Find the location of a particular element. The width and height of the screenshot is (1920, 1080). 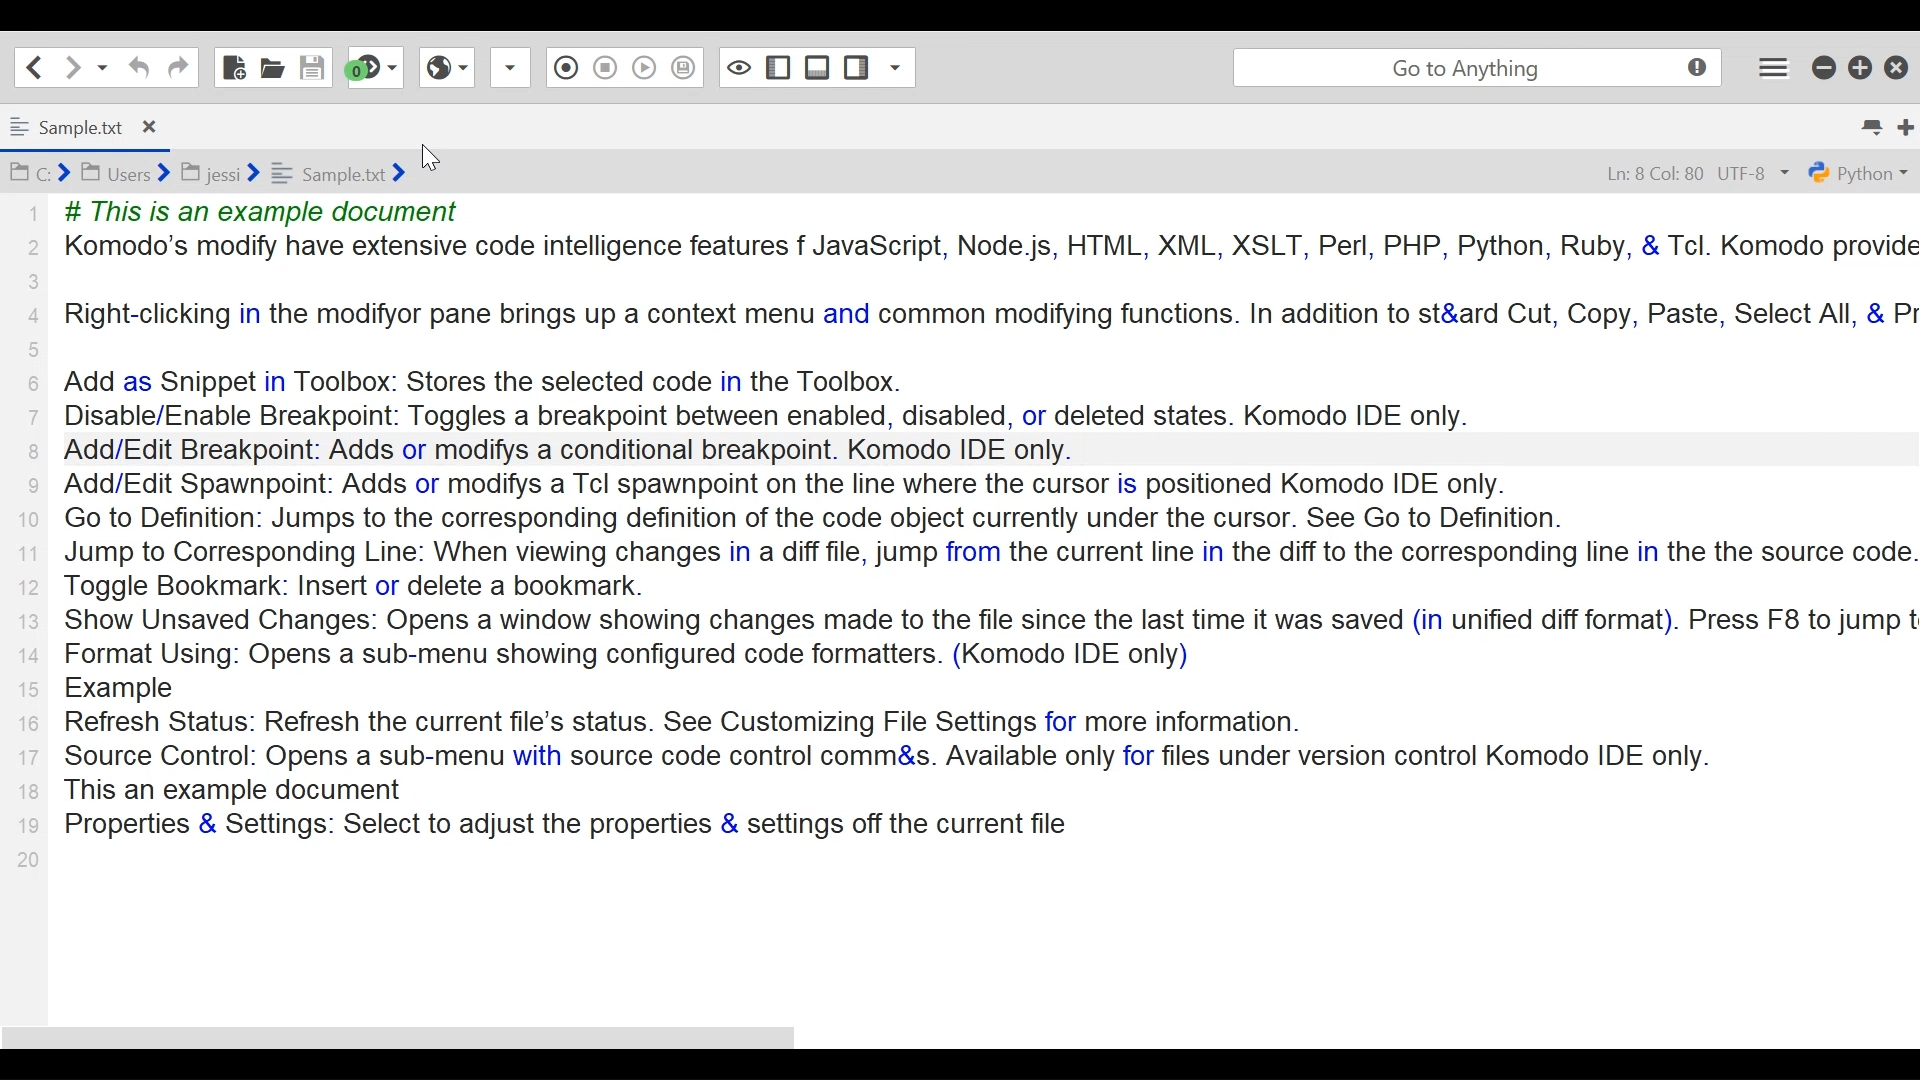

Close is located at coordinates (1897, 67).